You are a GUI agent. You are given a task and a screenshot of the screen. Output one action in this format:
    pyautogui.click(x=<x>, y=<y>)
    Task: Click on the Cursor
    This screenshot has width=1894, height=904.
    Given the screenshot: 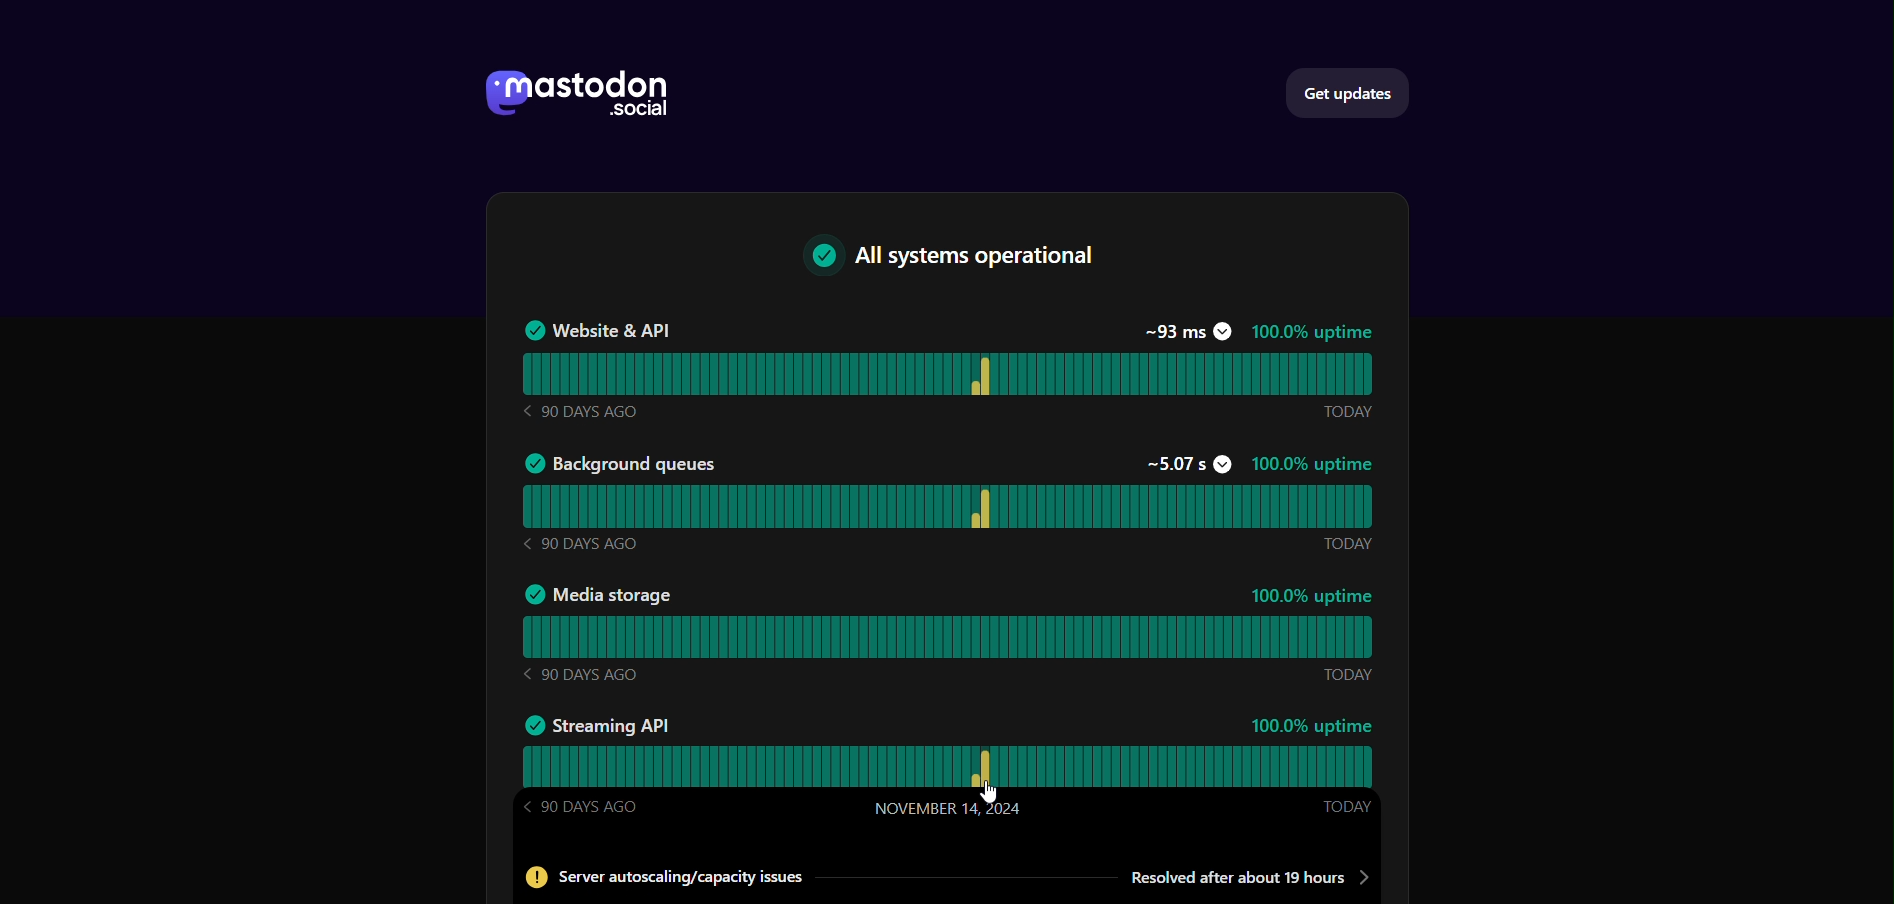 What is the action you would take?
    pyautogui.click(x=991, y=792)
    